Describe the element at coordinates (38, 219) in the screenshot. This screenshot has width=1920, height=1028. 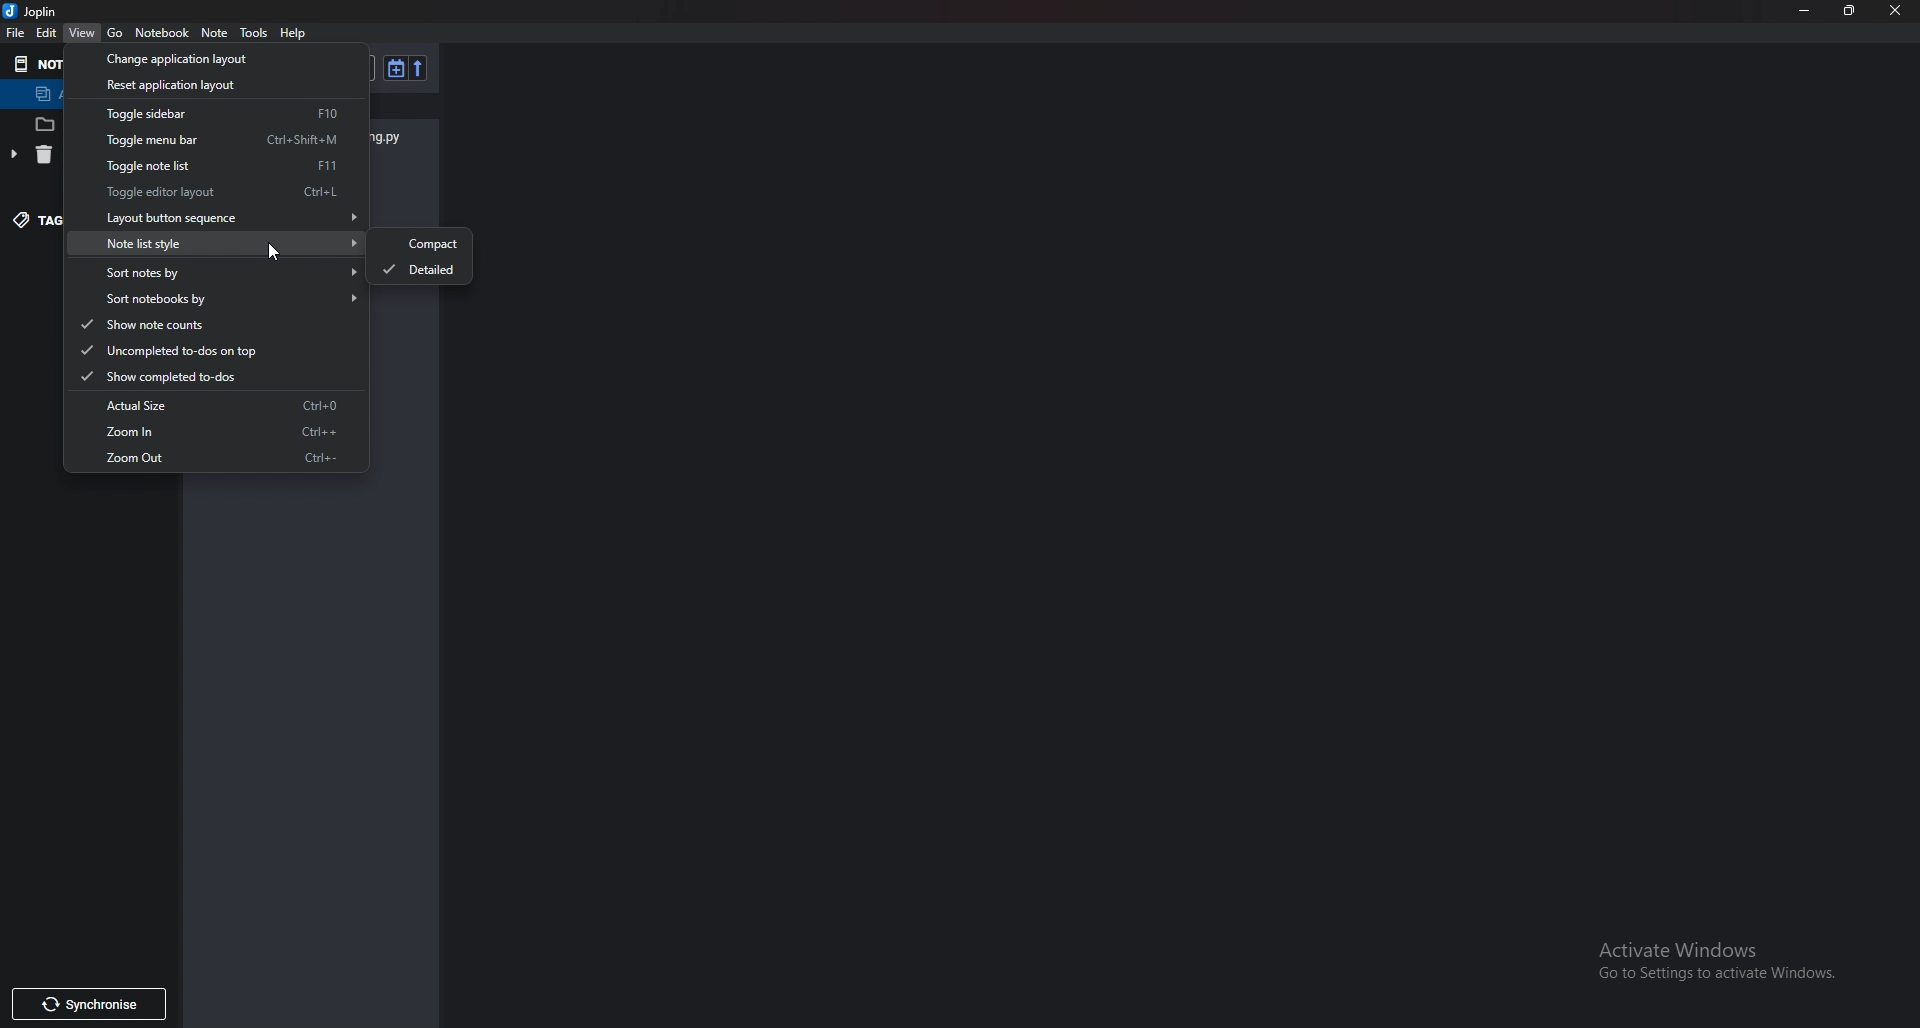
I see `tag` at that location.